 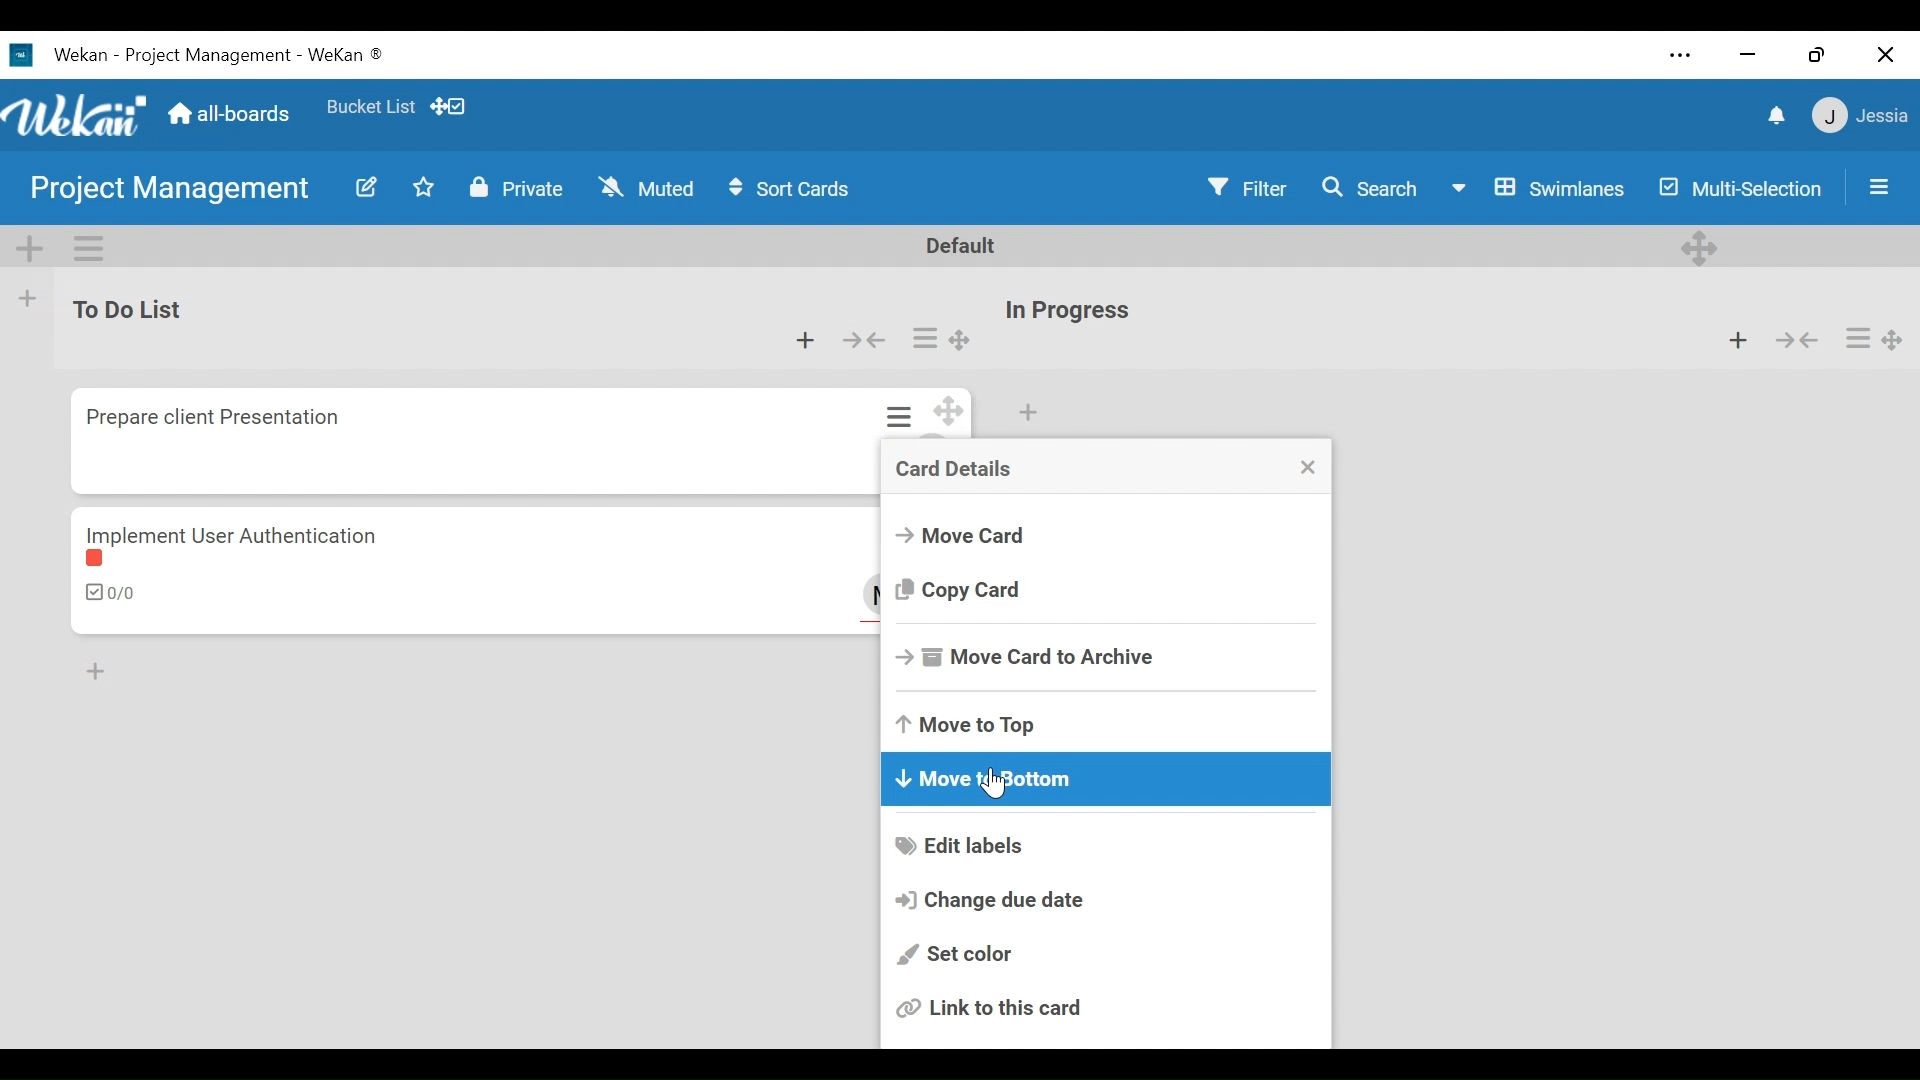 What do you see at coordinates (519, 187) in the screenshot?
I see `Private` at bounding box center [519, 187].